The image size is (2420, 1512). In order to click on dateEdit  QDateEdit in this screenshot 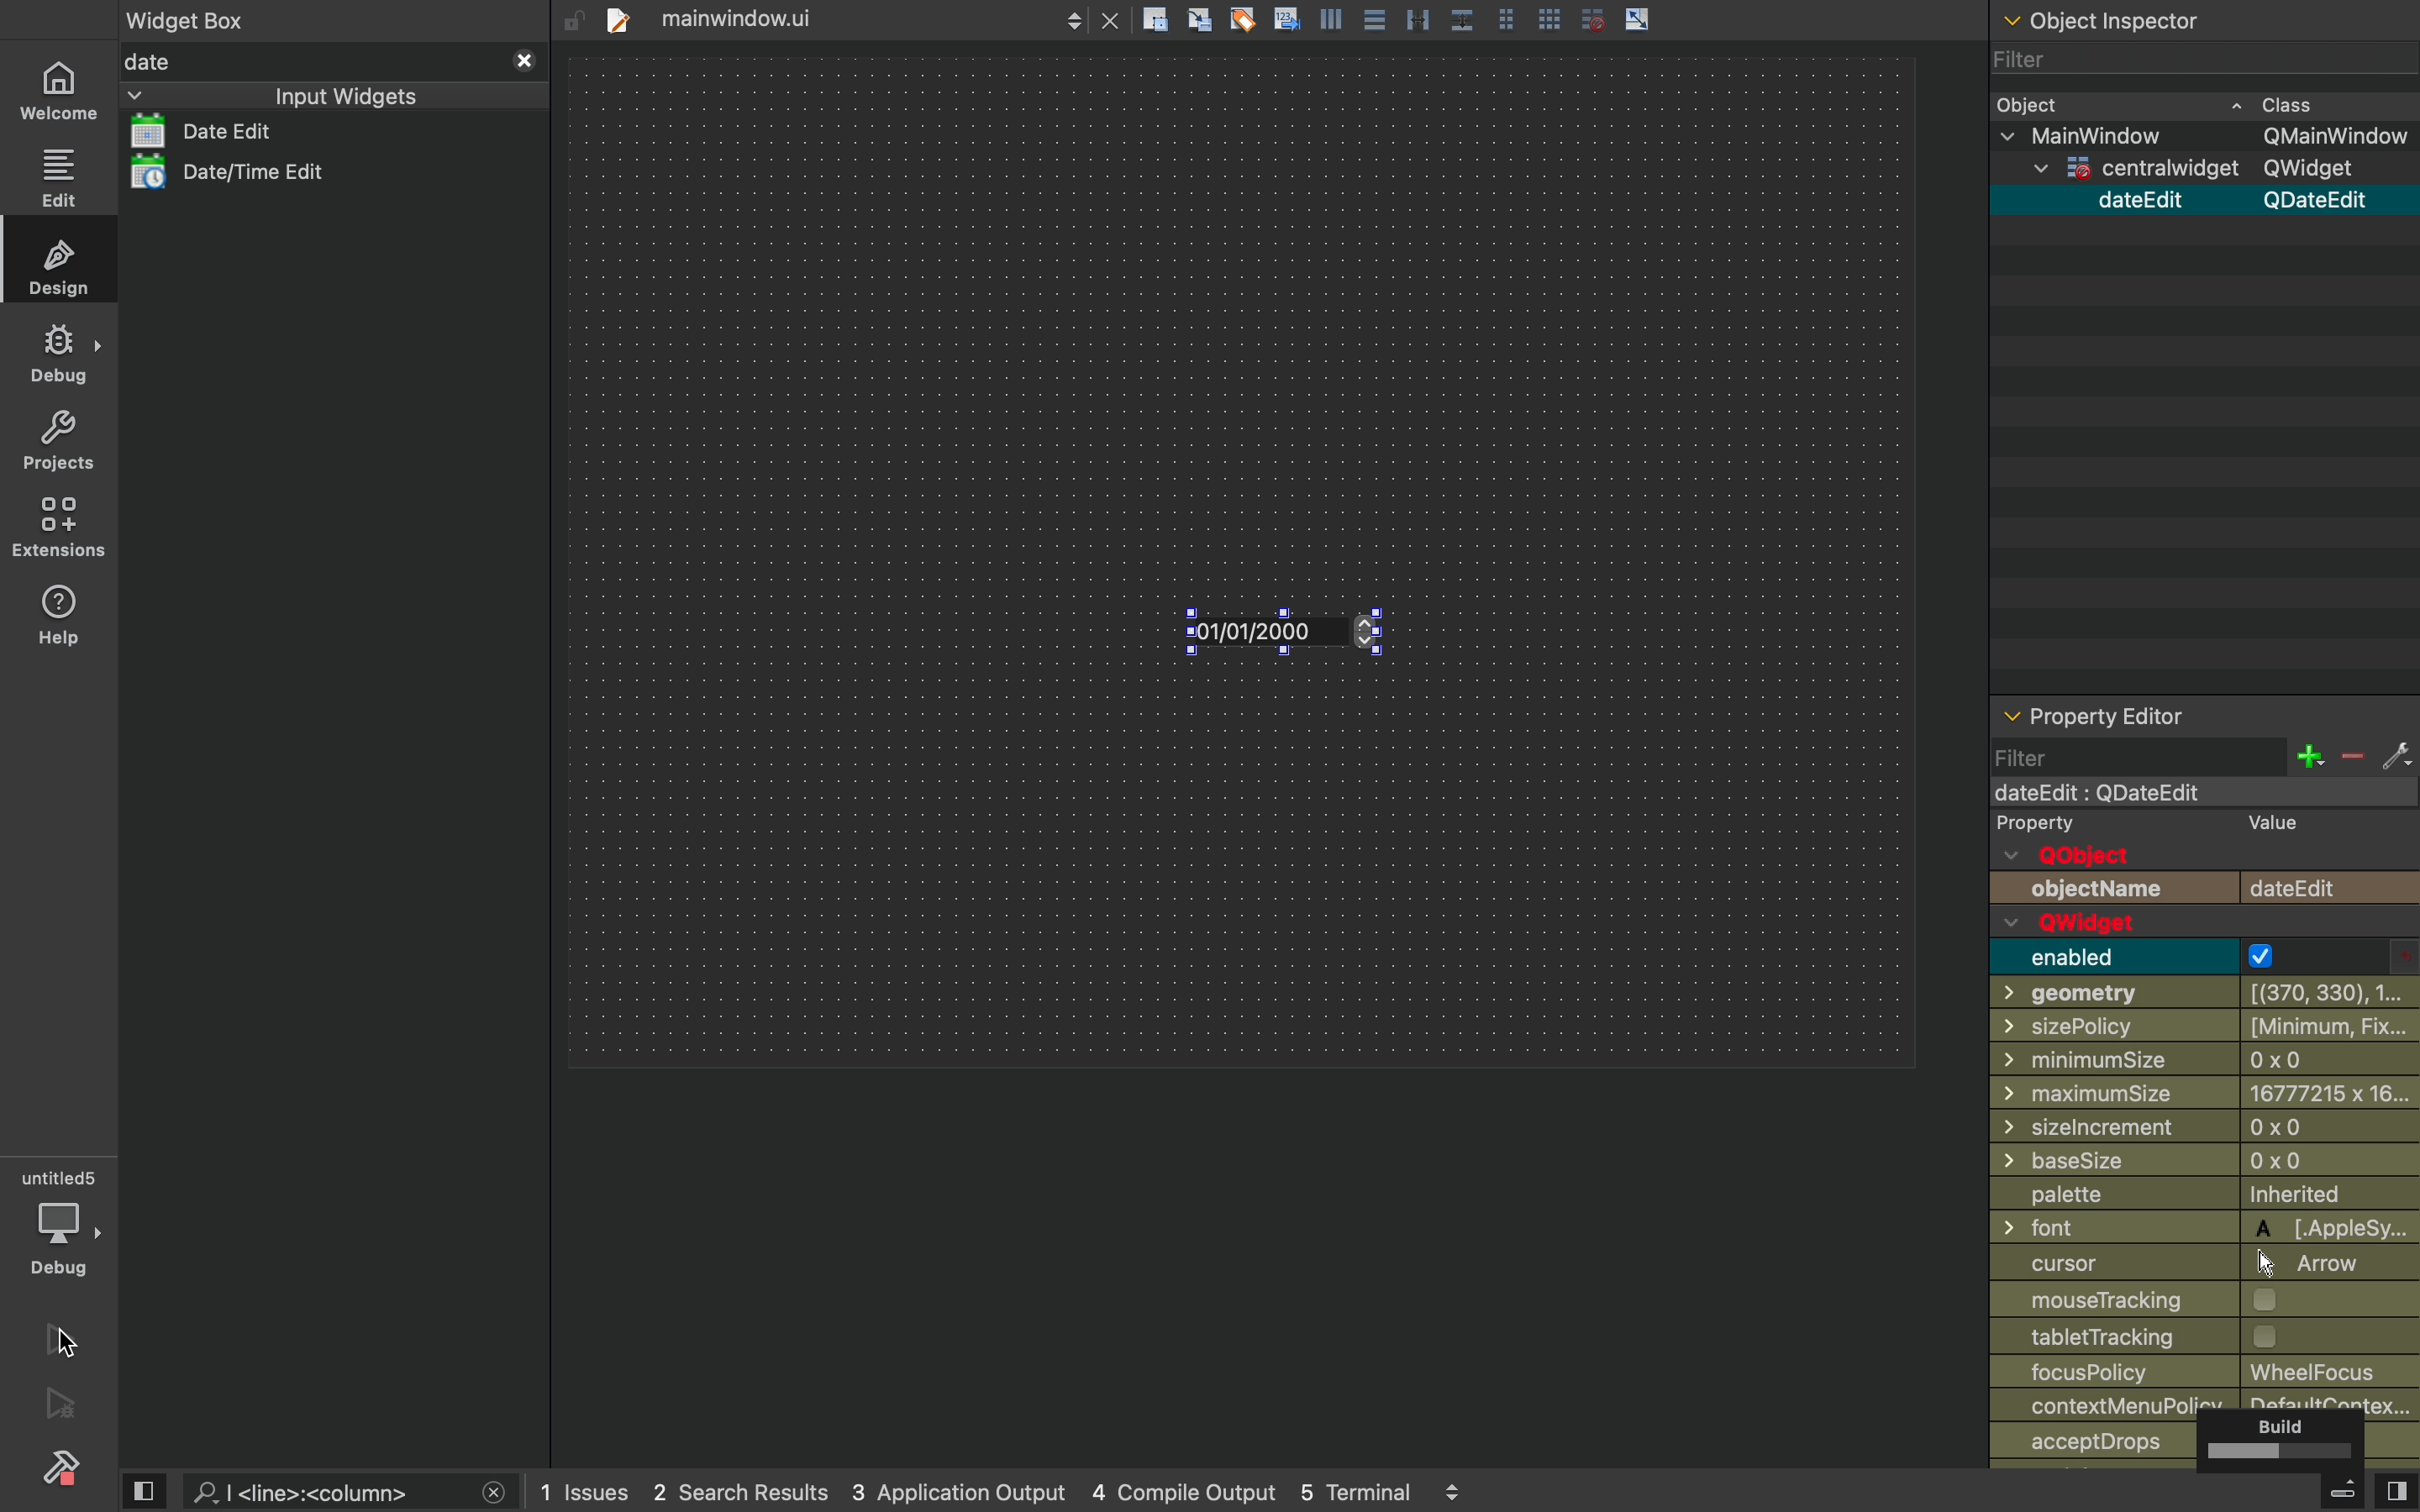, I will do `click(2237, 200)`.